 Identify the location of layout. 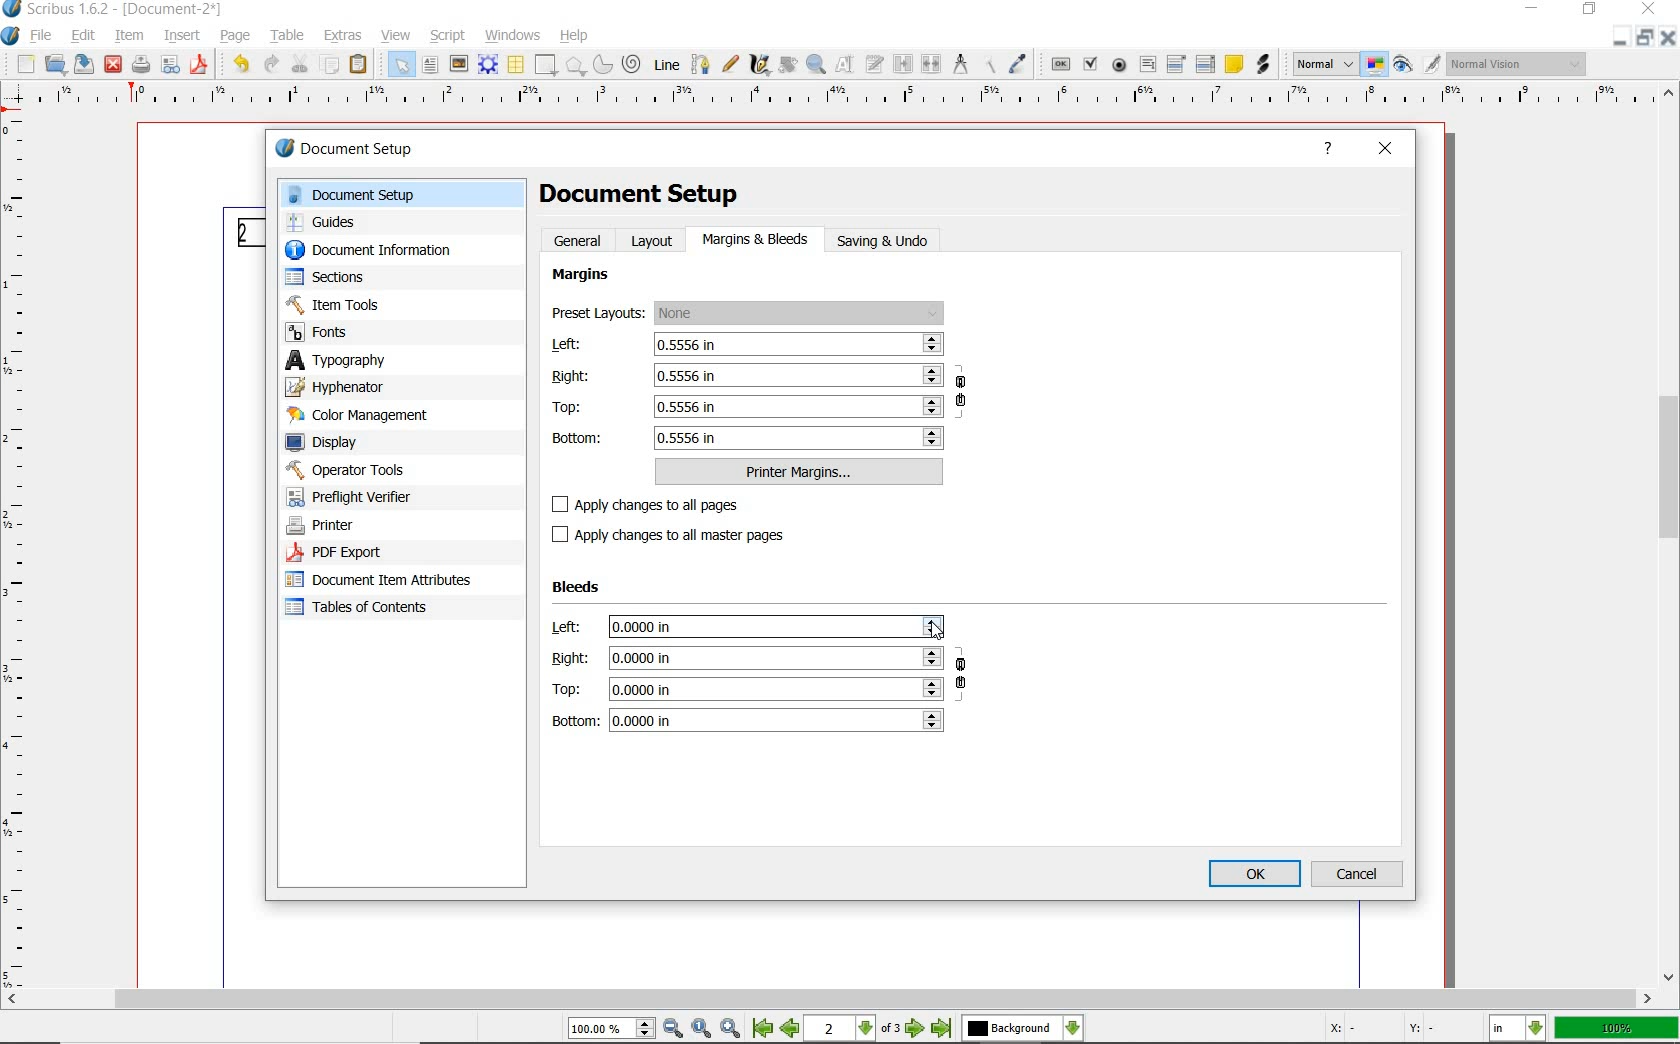
(655, 240).